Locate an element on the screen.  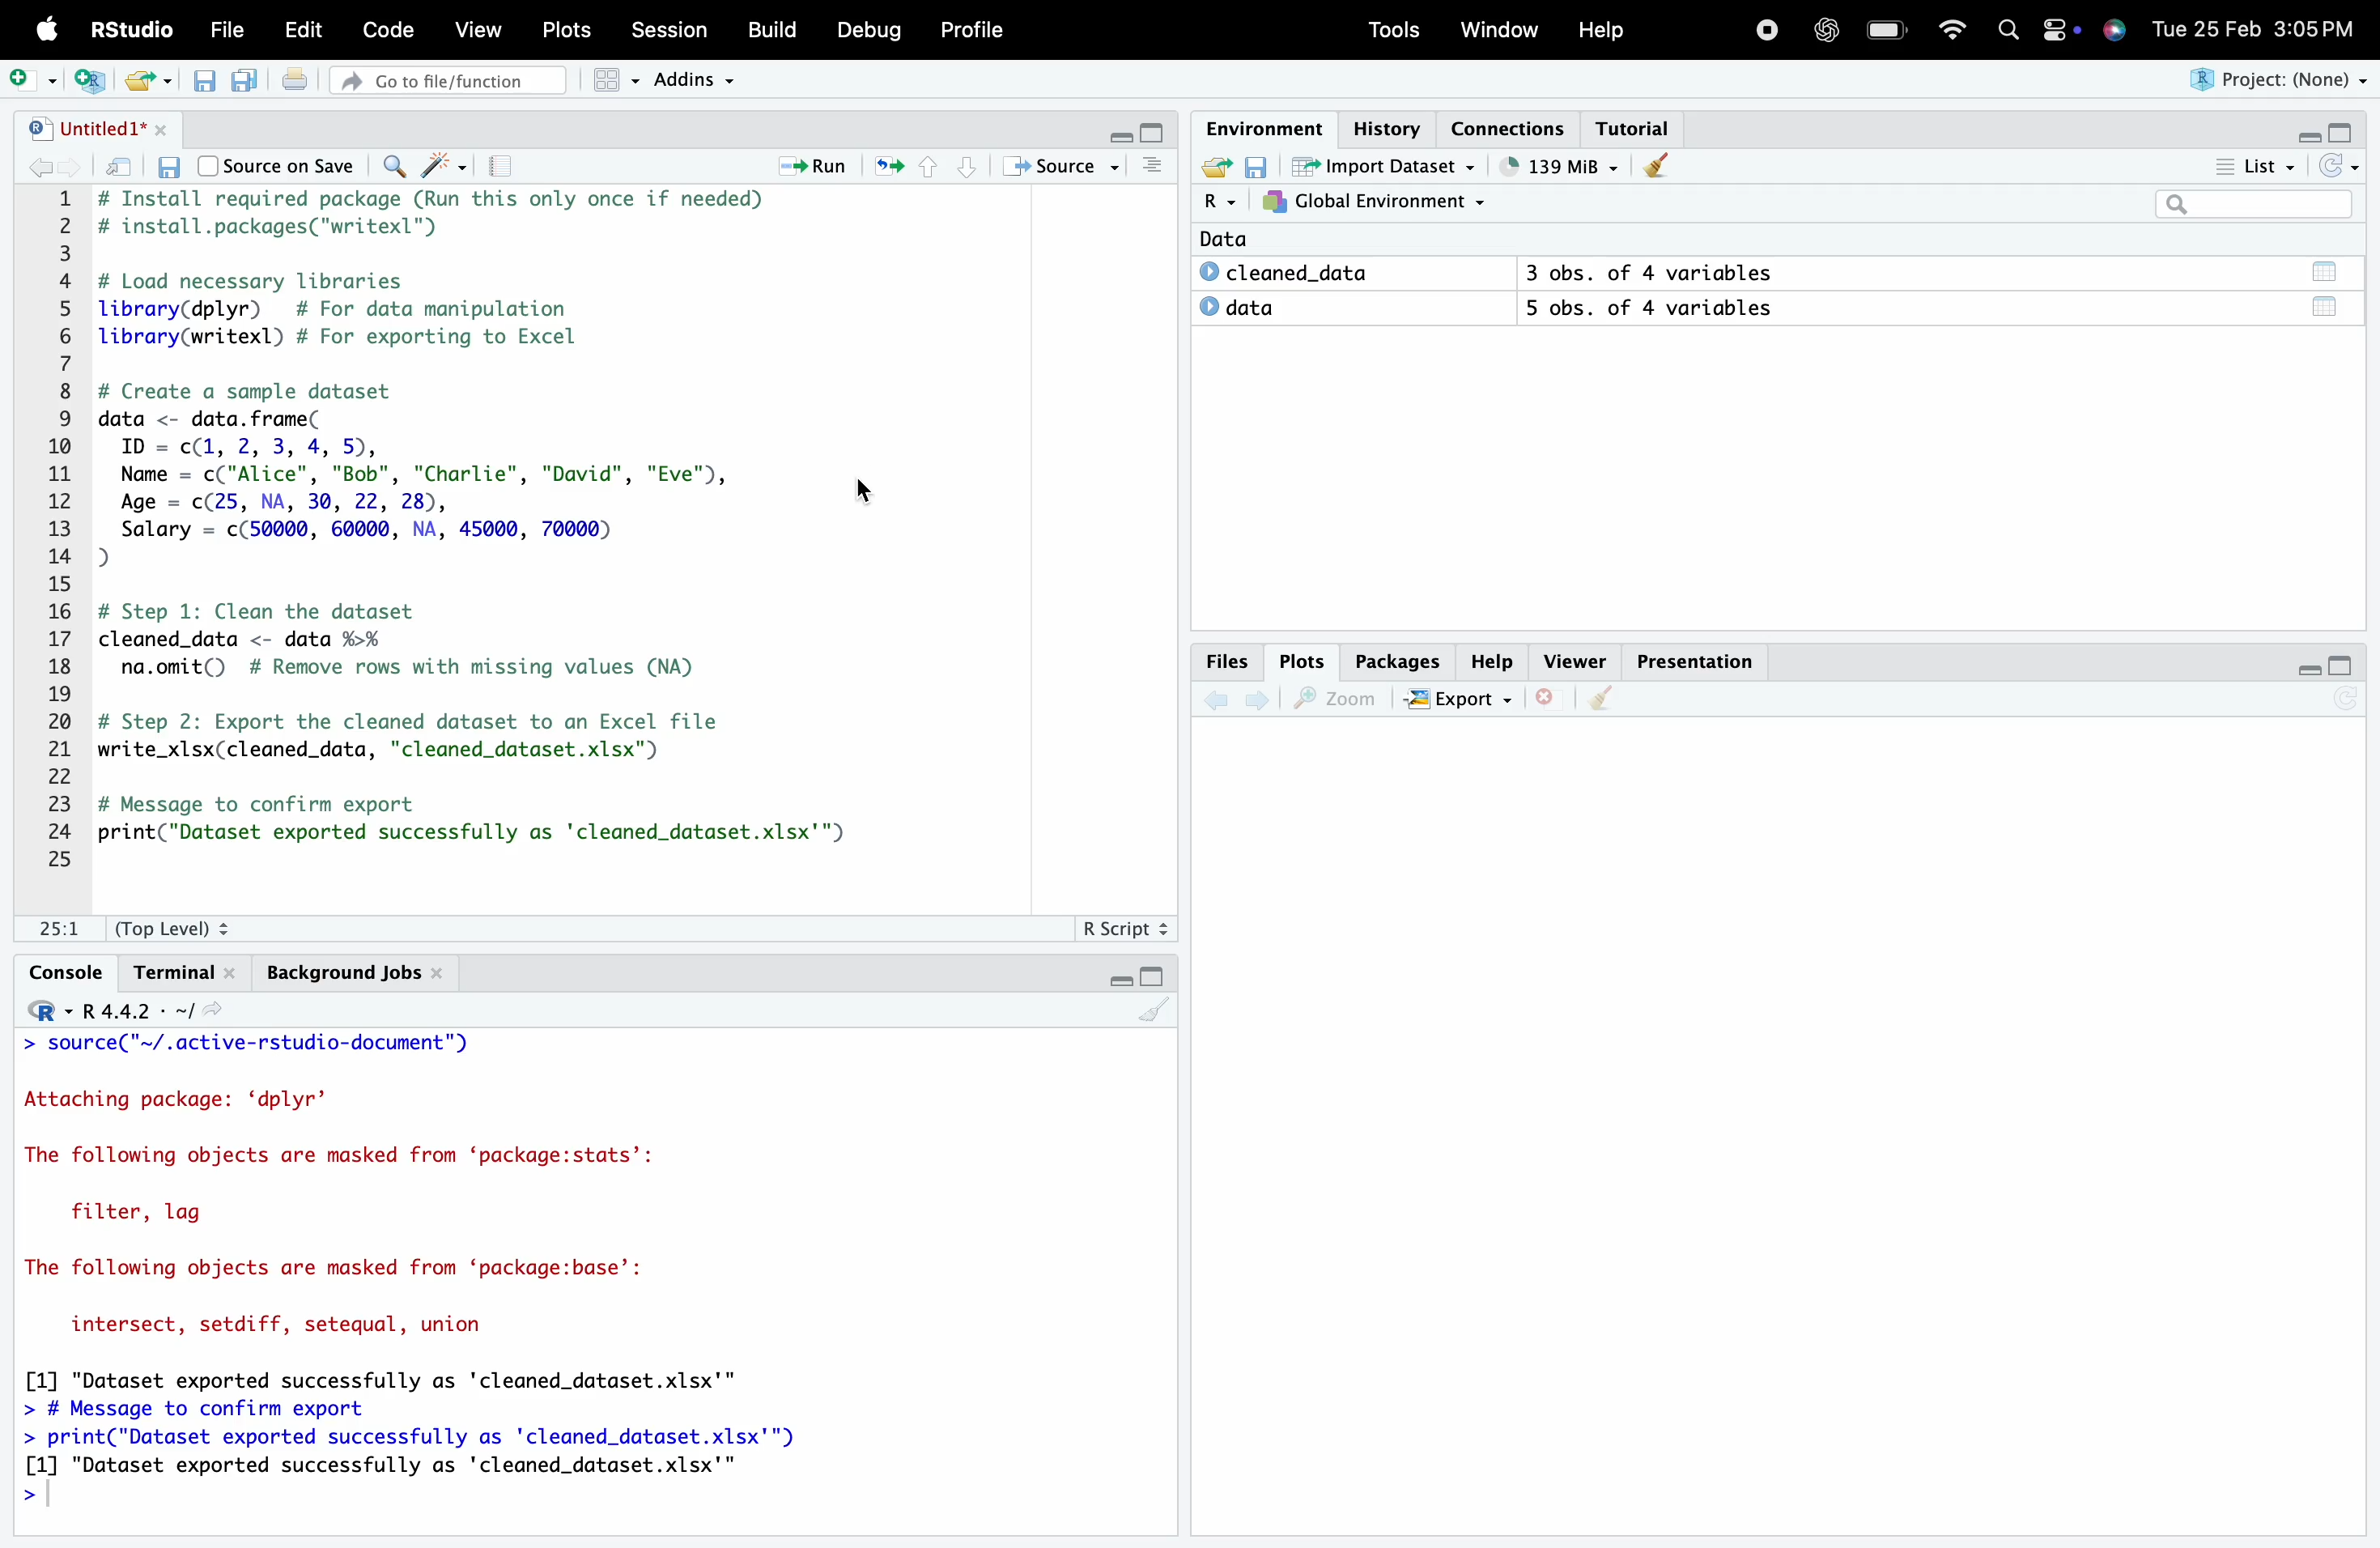
History is located at coordinates (1385, 125).